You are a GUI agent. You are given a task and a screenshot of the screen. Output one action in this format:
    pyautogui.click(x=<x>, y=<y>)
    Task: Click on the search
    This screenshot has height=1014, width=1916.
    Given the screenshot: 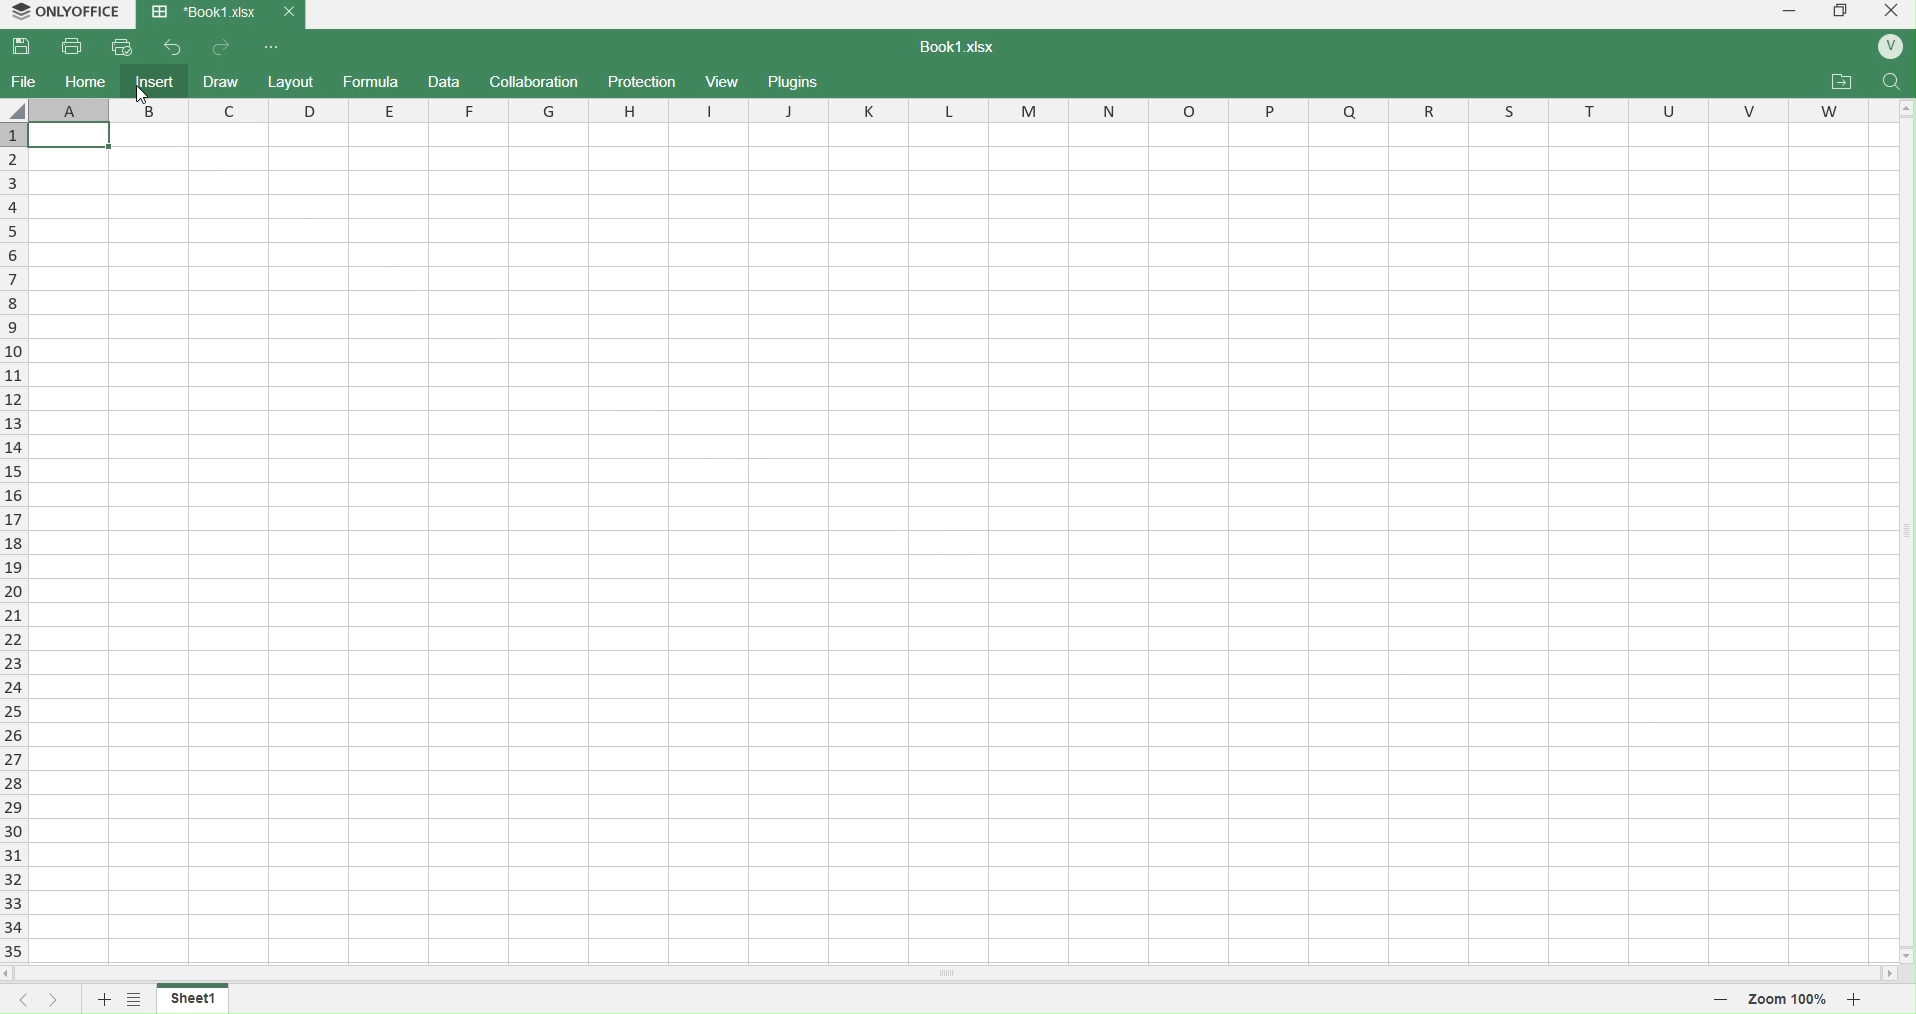 What is the action you would take?
    pyautogui.click(x=1893, y=81)
    